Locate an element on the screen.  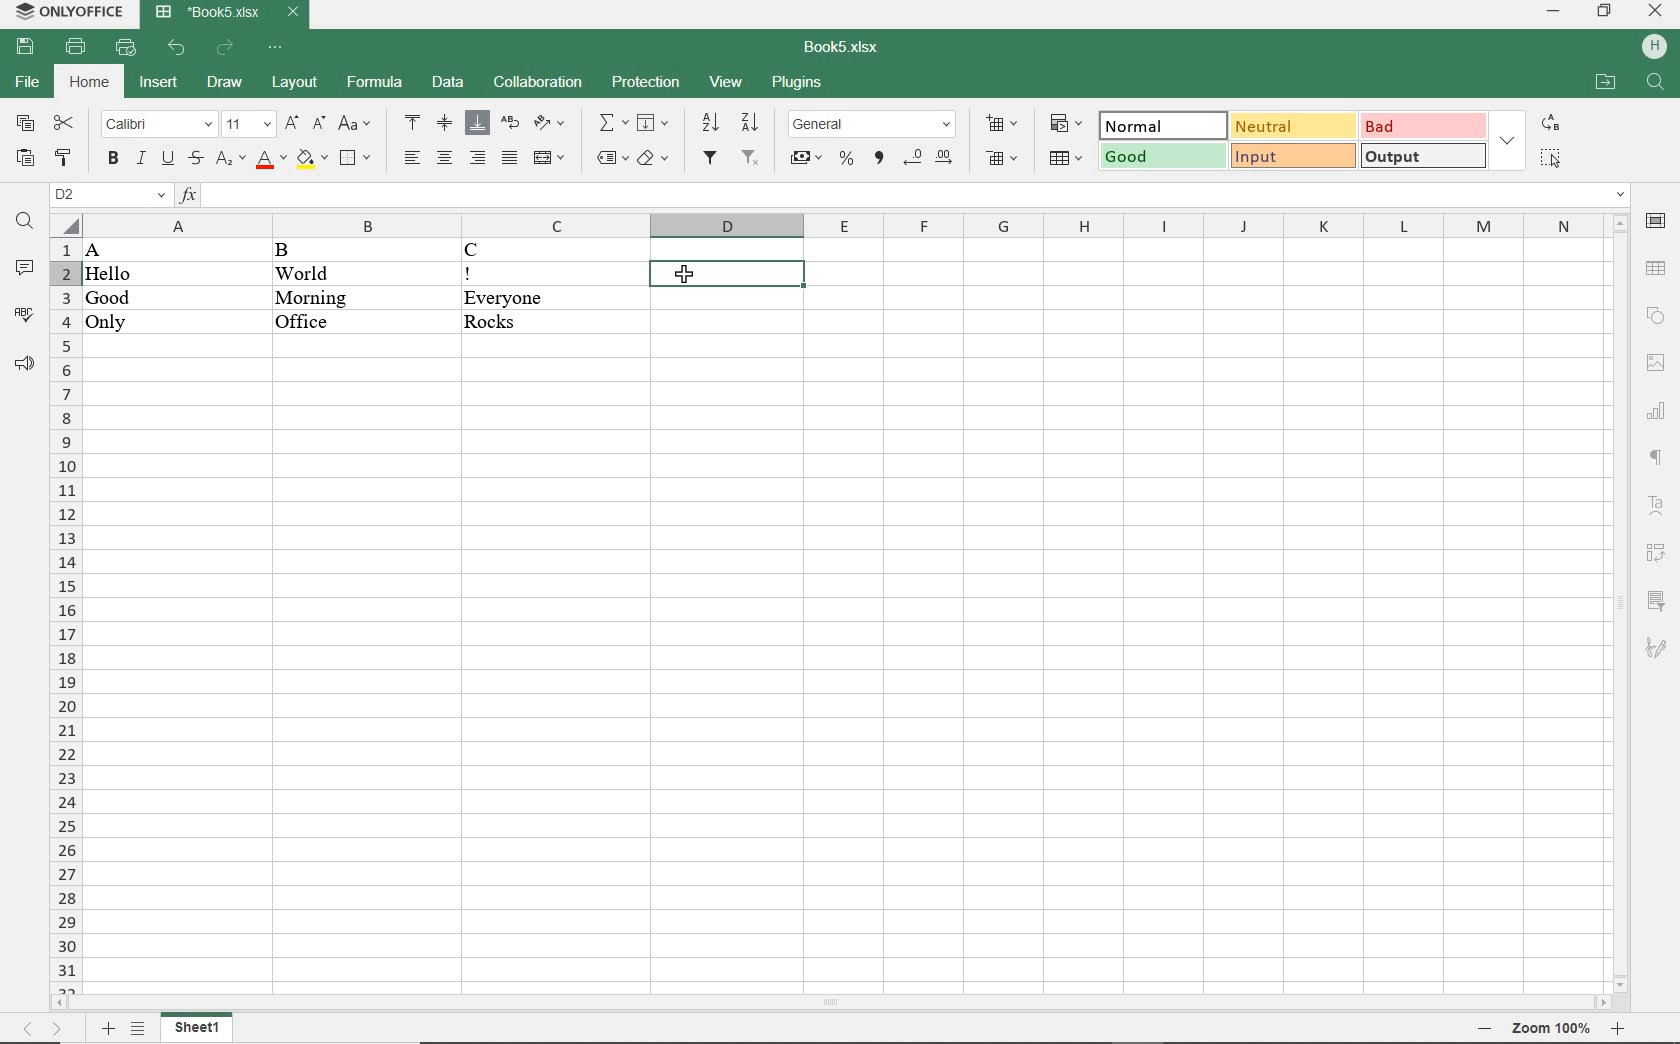
DRAW is located at coordinates (226, 83).